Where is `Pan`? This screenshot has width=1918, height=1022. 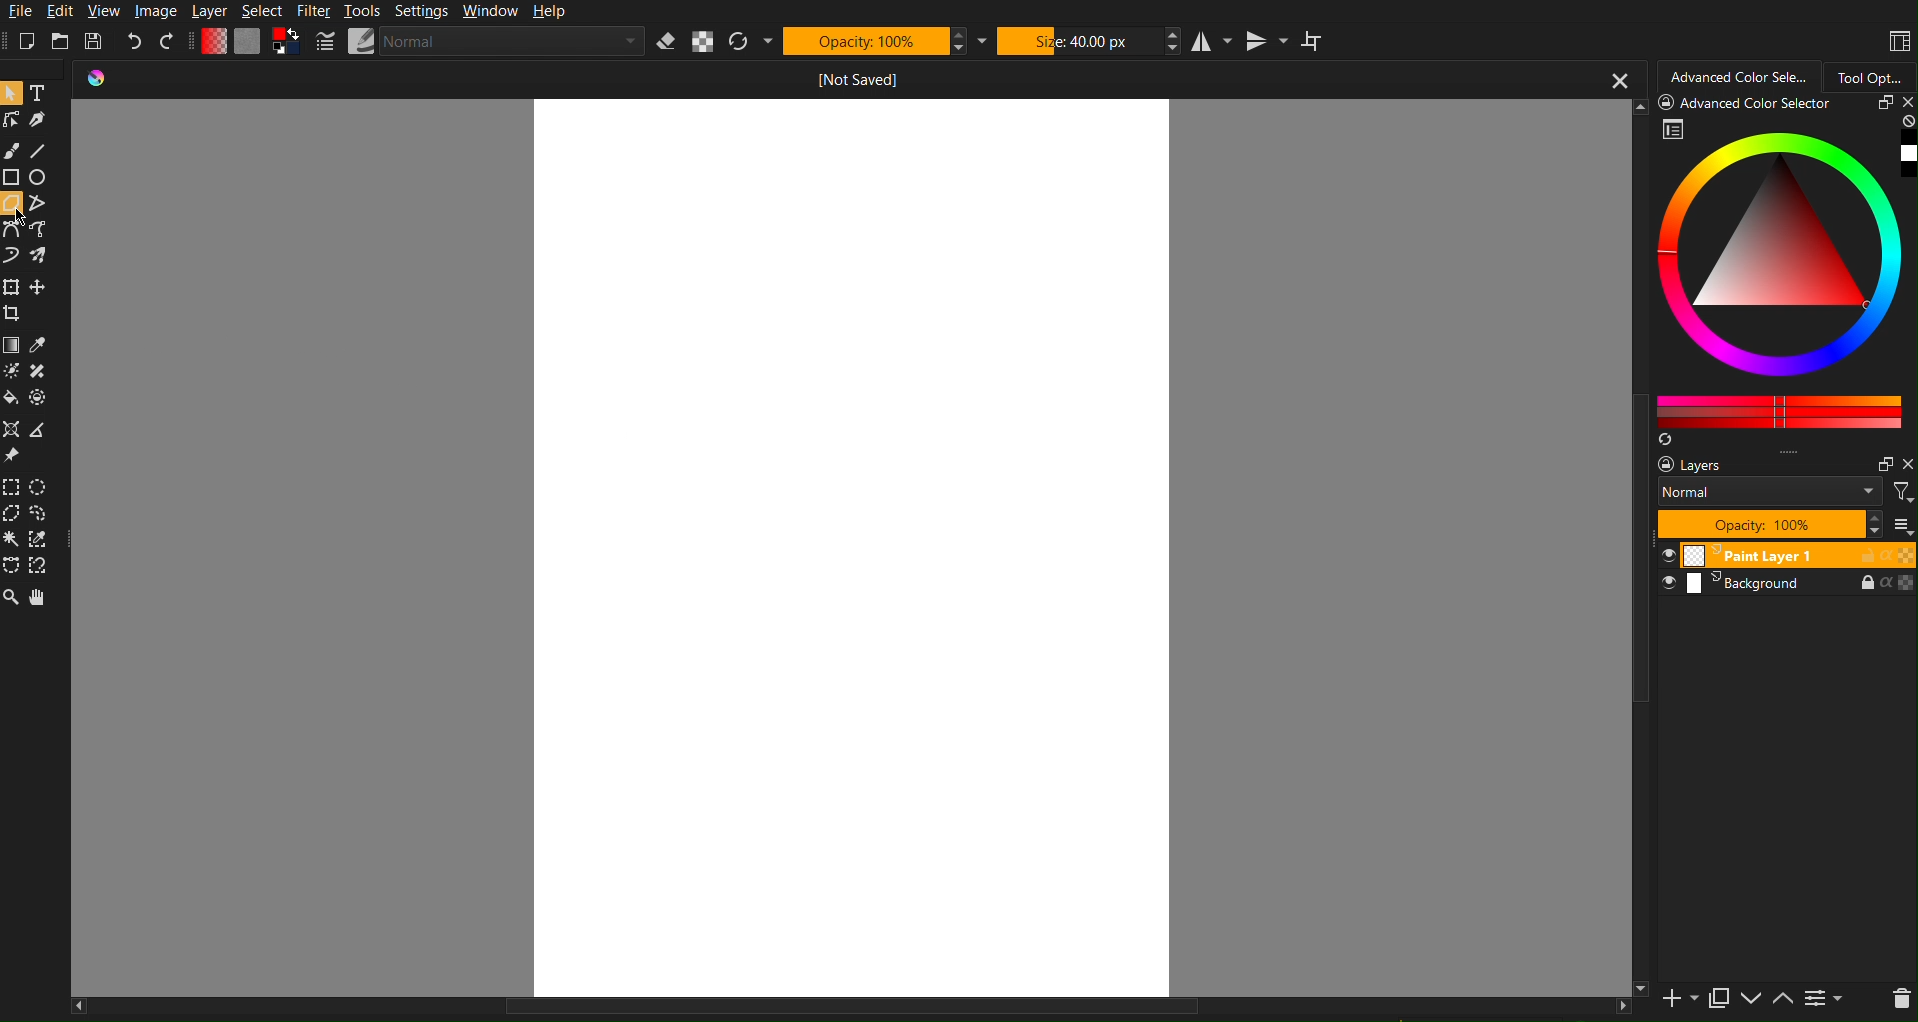
Pan is located at coordinates (46, 596).